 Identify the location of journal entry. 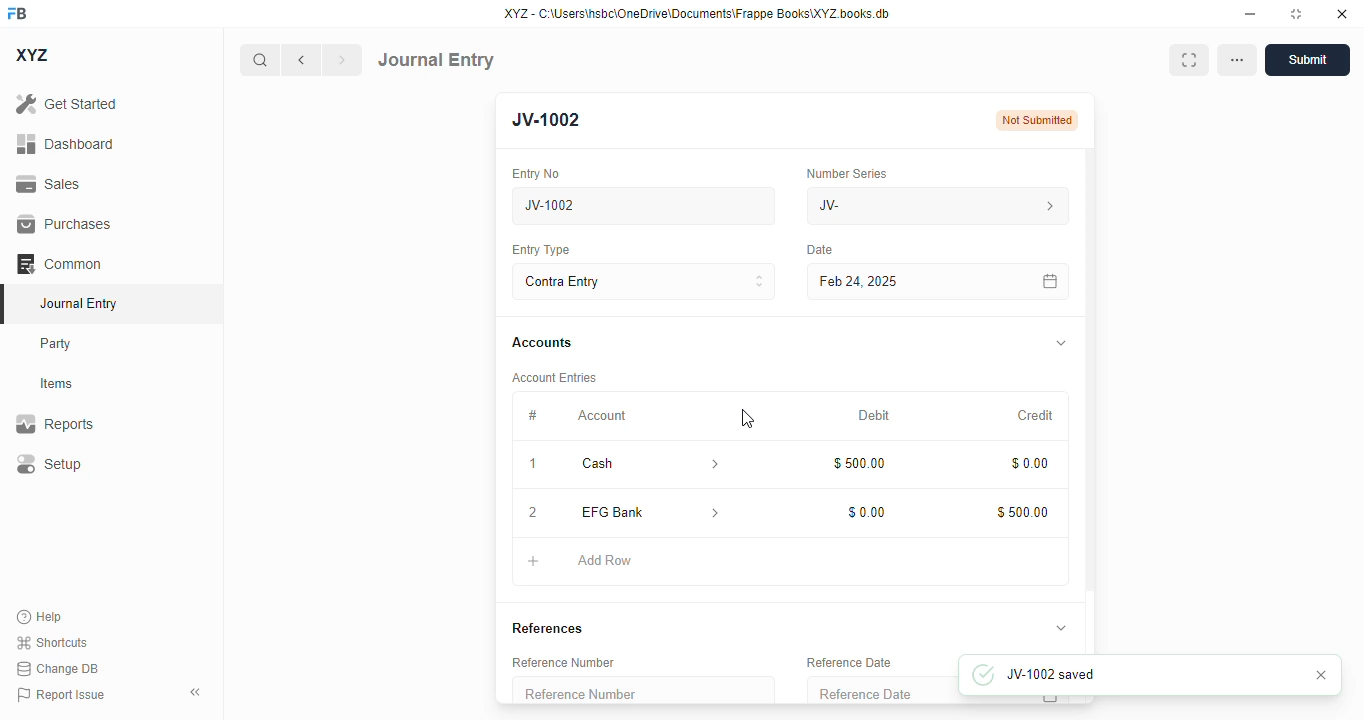
(80, 303).